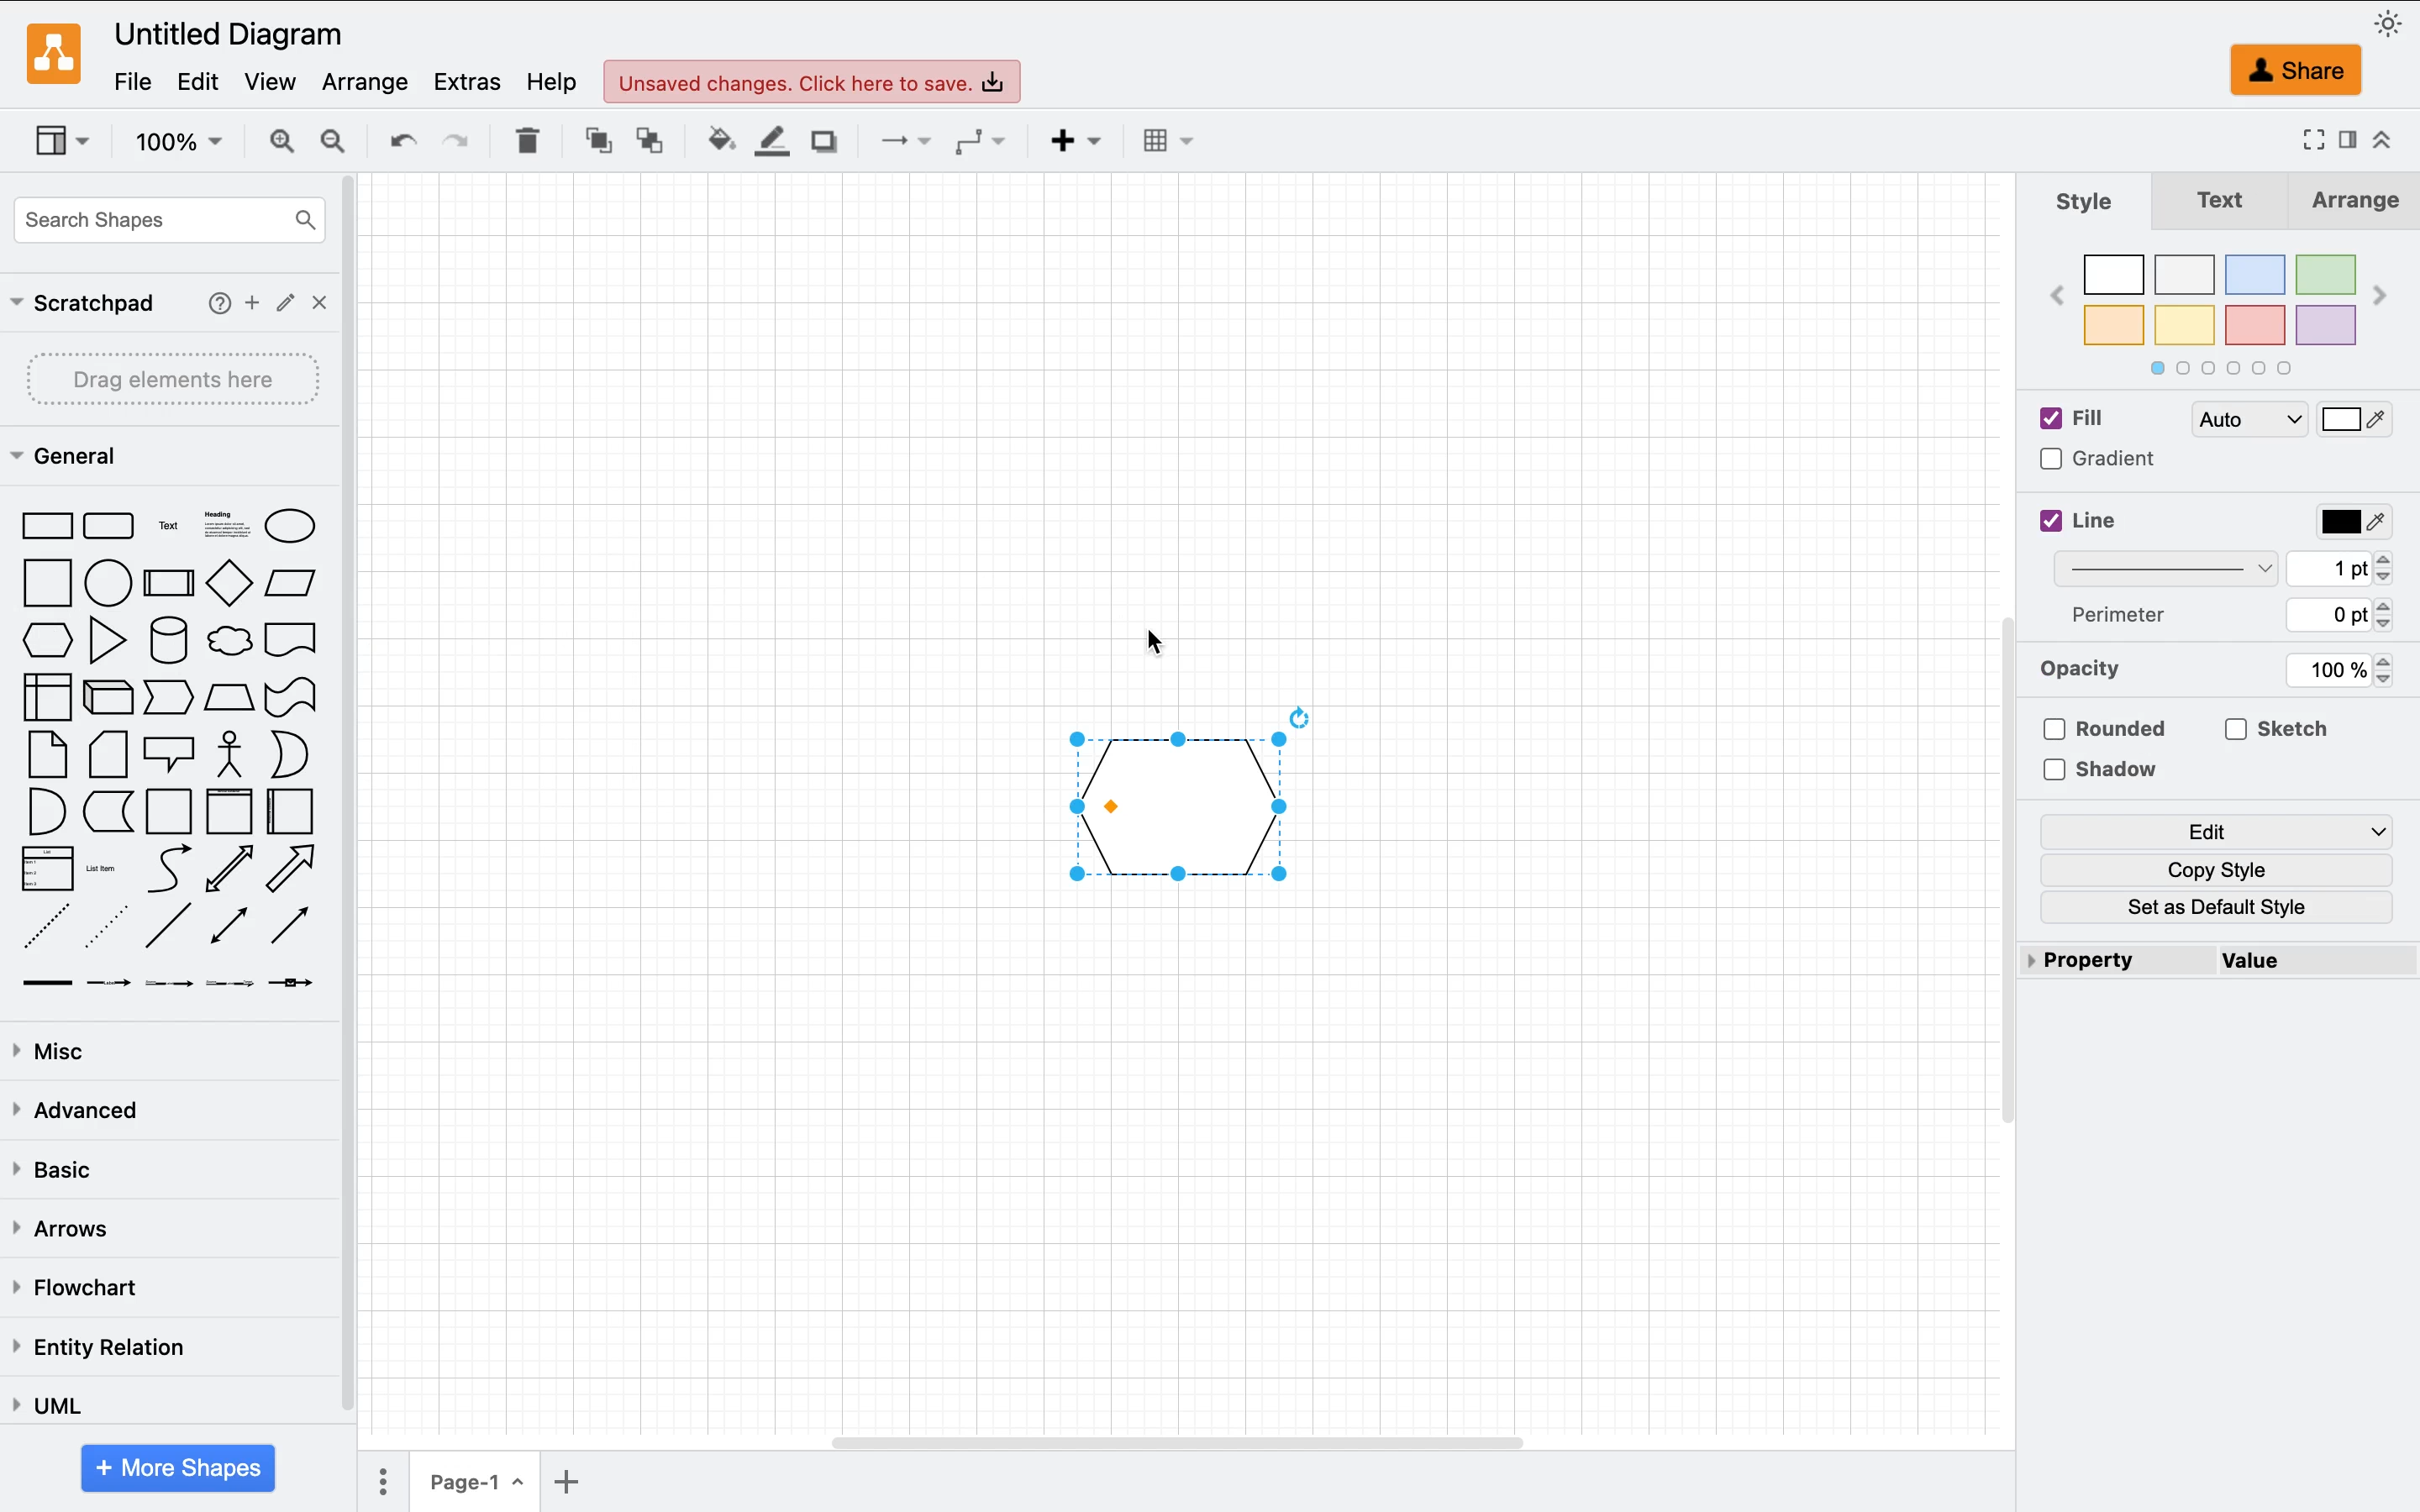 The width and height of the screenshot is (2420, 1512). Describe the element at coordinates (163, 699) in the screenshot. I see `step` at that location.